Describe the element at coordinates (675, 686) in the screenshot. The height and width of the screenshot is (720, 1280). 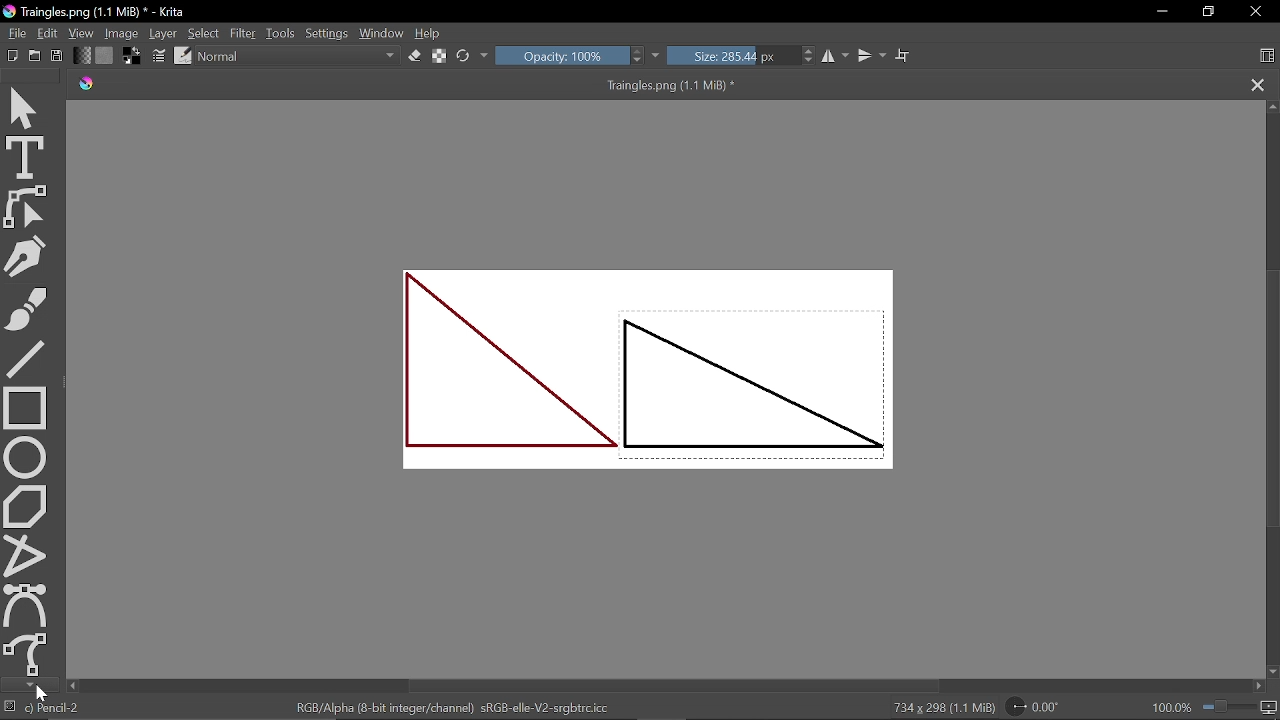
I see `Horizontal scrollbar` at that location.